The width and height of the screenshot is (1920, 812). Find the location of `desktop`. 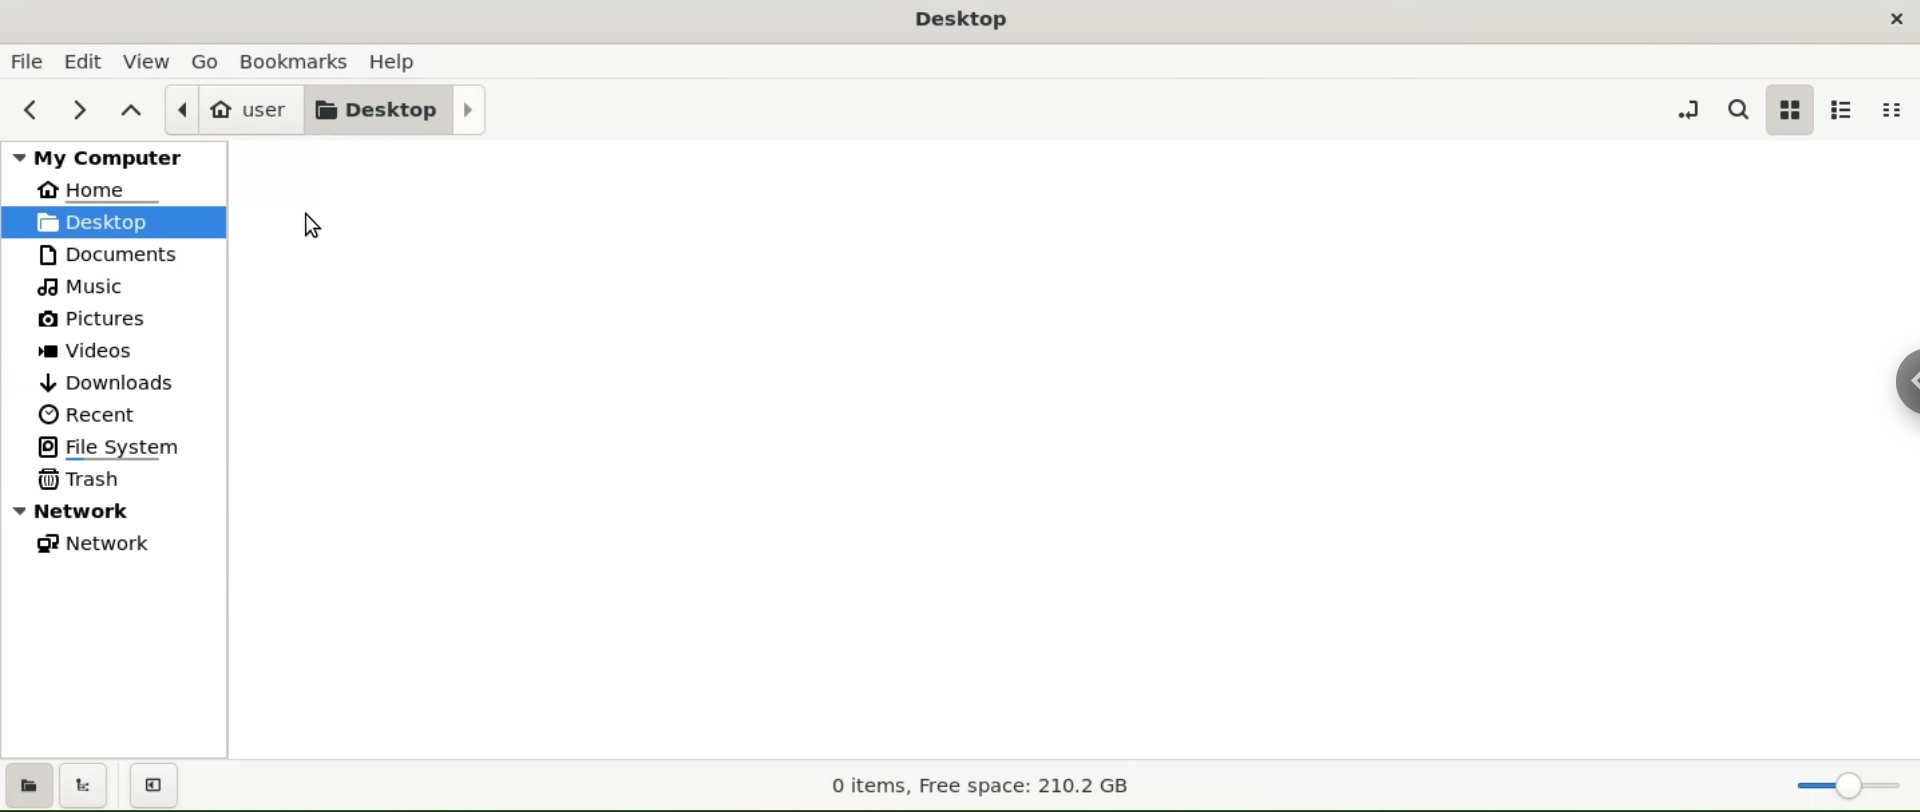

desktop is located at coordinates (400, 108).